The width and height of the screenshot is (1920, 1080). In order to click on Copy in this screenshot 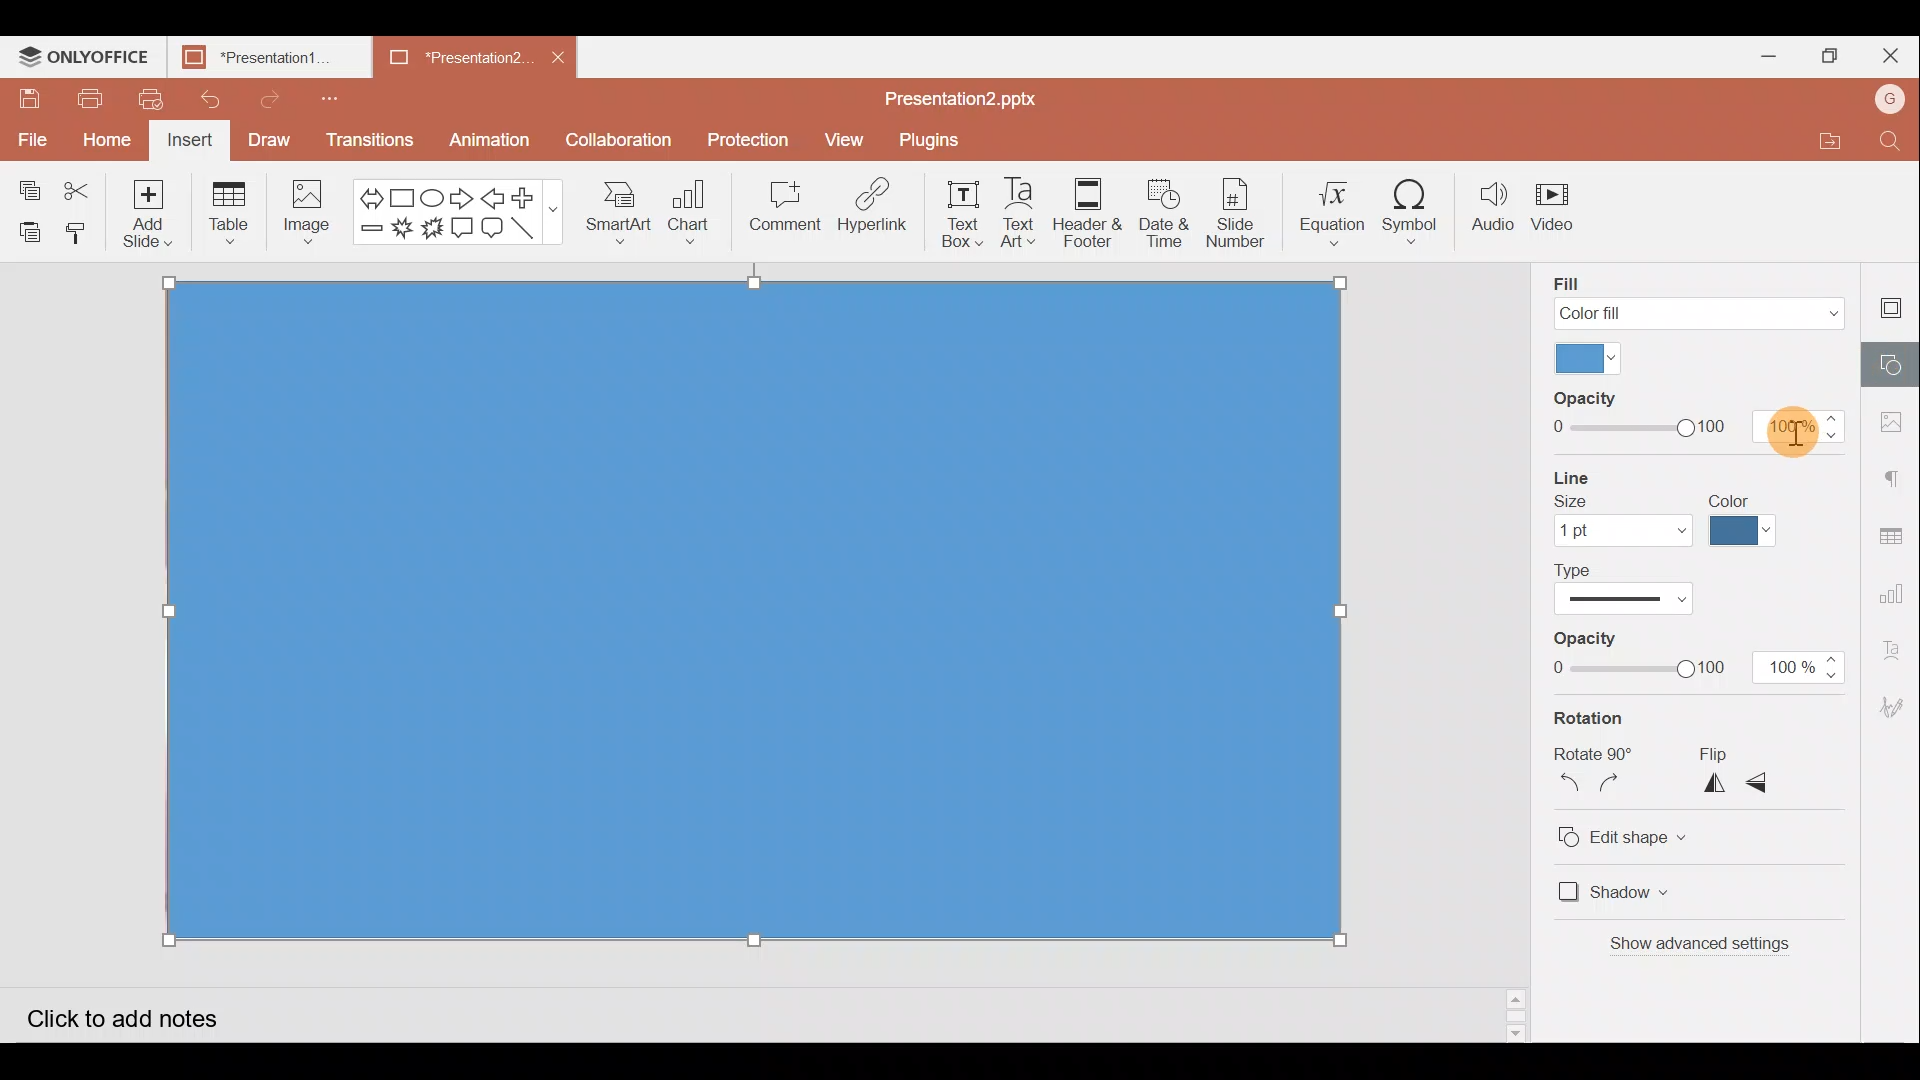, I will do `click(28, 181)`.